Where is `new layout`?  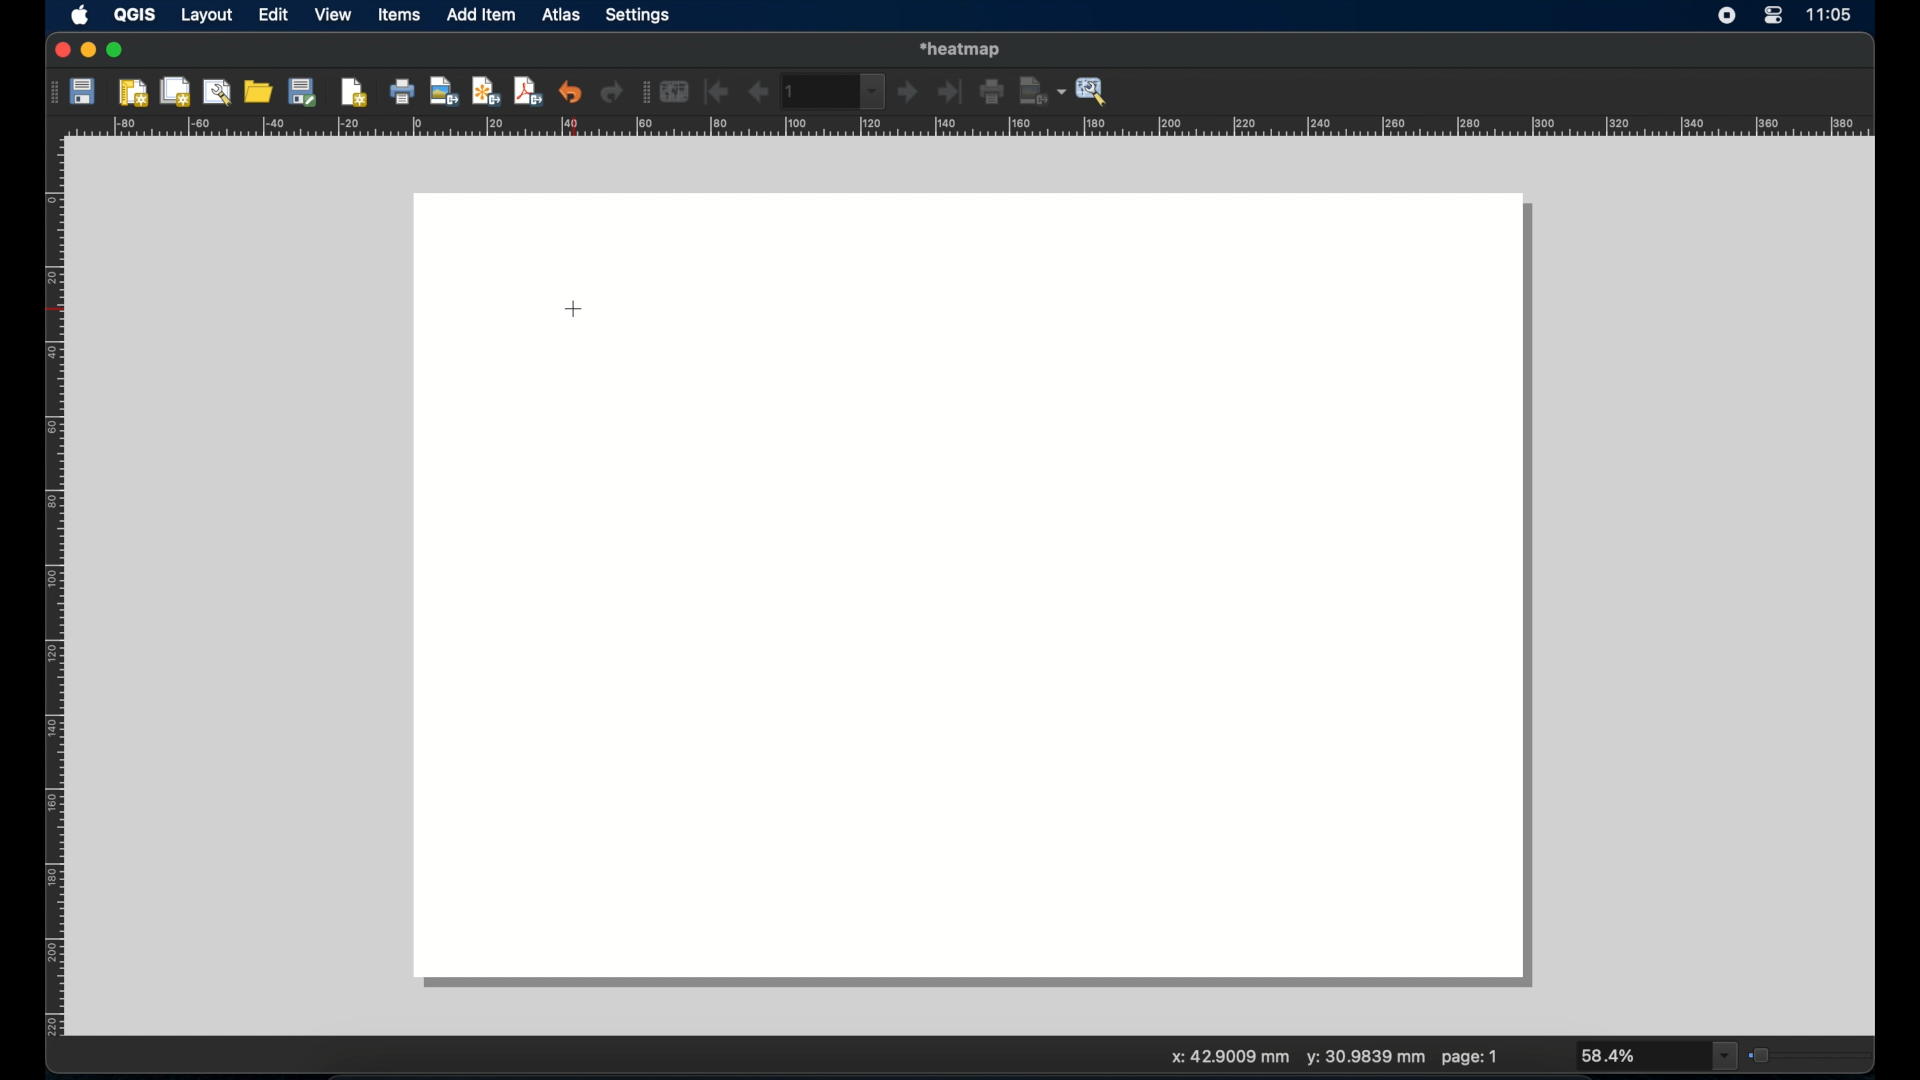
new layout is located at coordinates (135, 93).